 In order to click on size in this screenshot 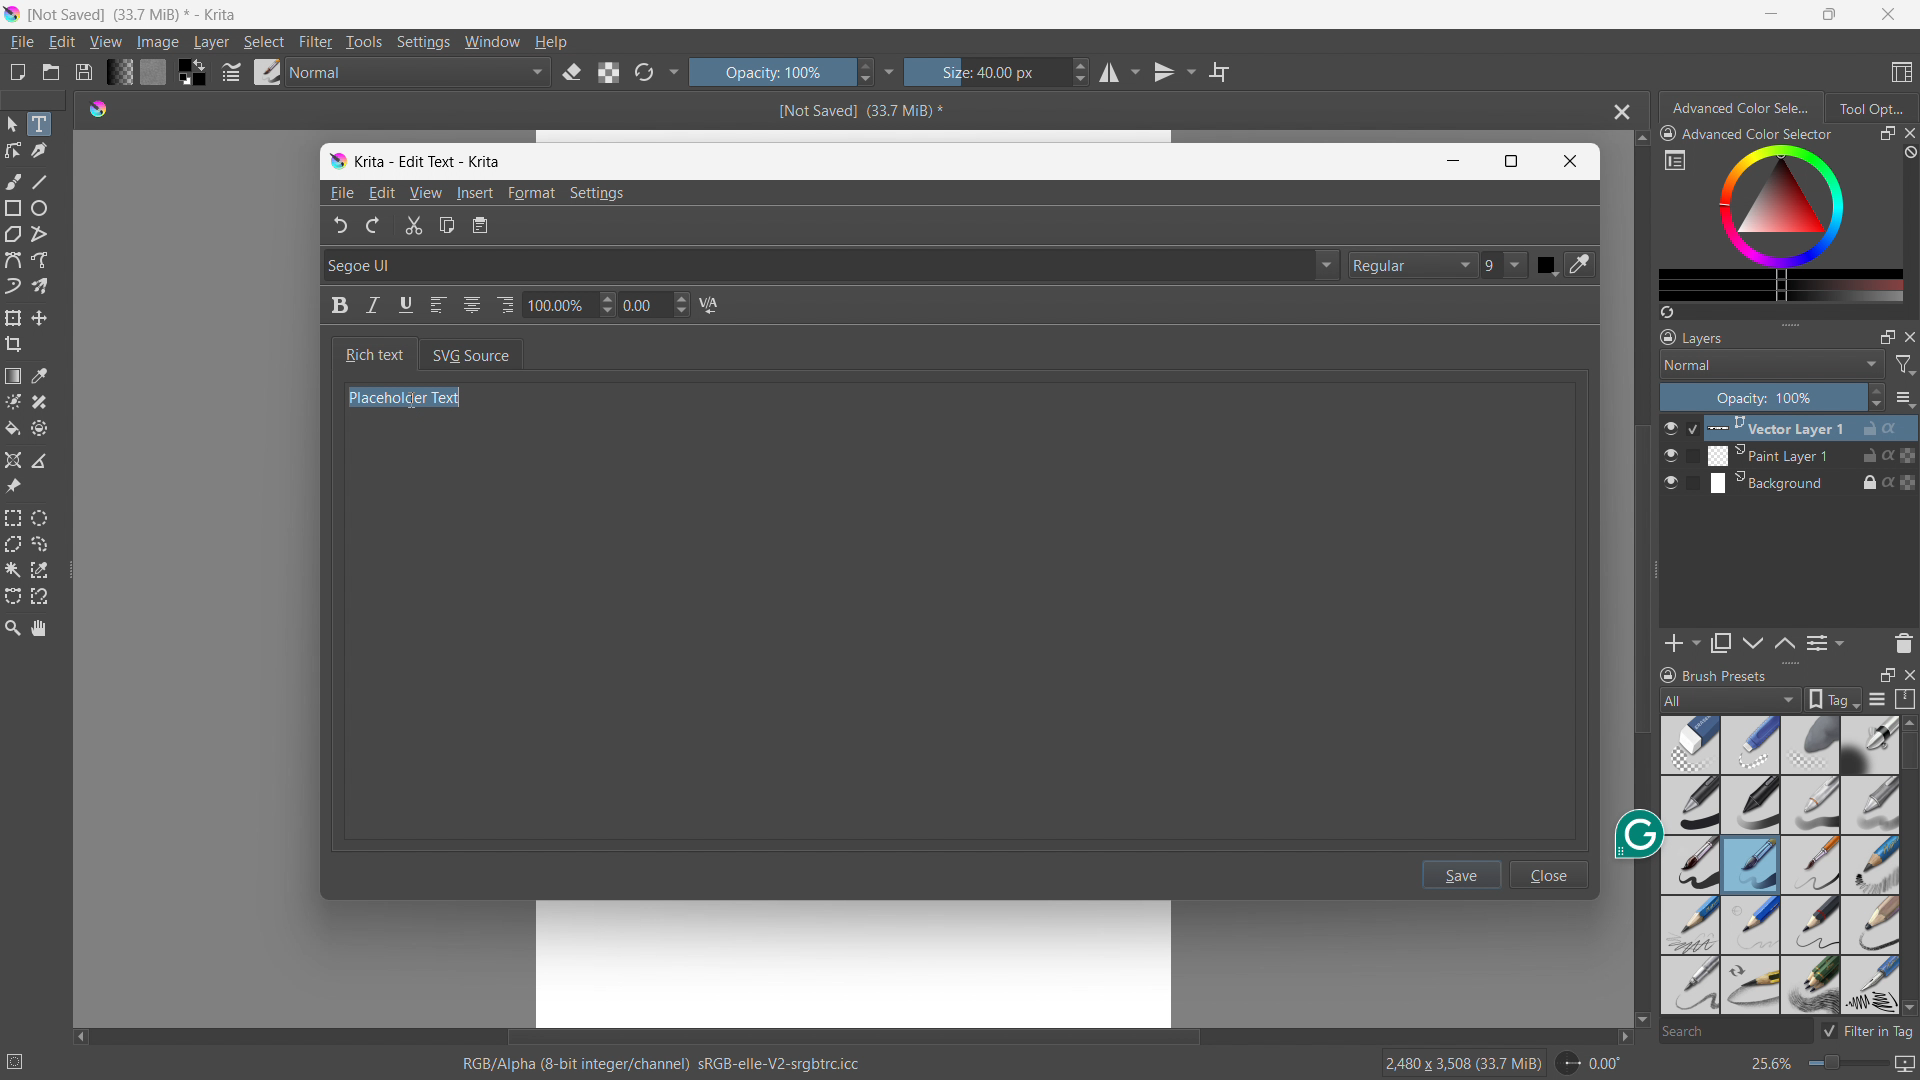, I will do `click(997, 72)`.